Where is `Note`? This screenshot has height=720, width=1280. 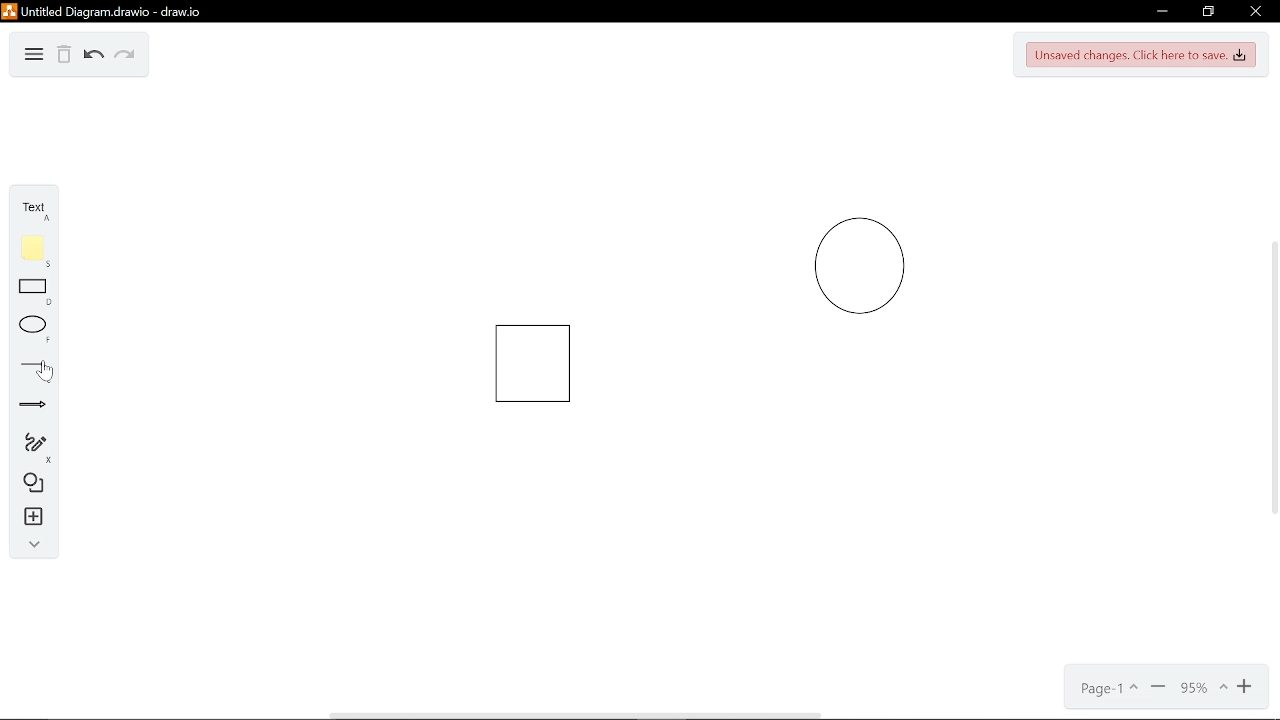
Note is located at coordinates (27, 249).